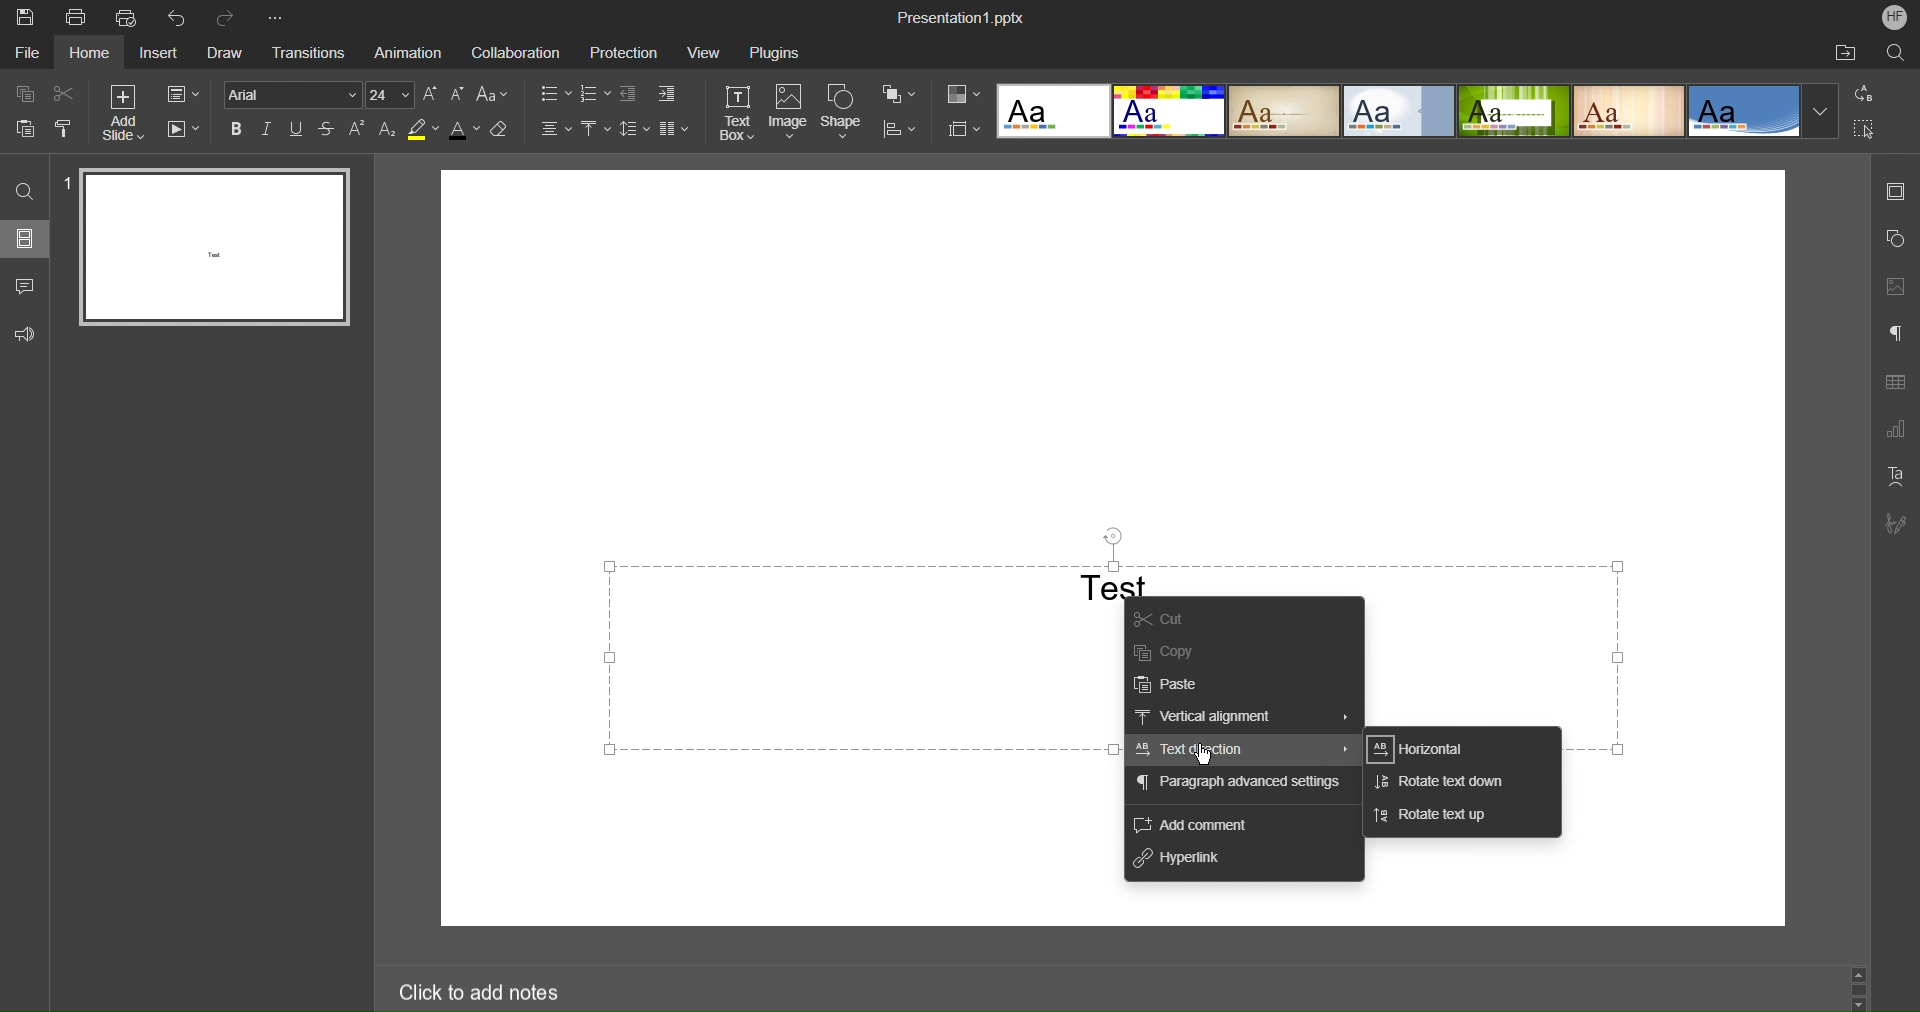  I want to click on Print, so click(77, 17).